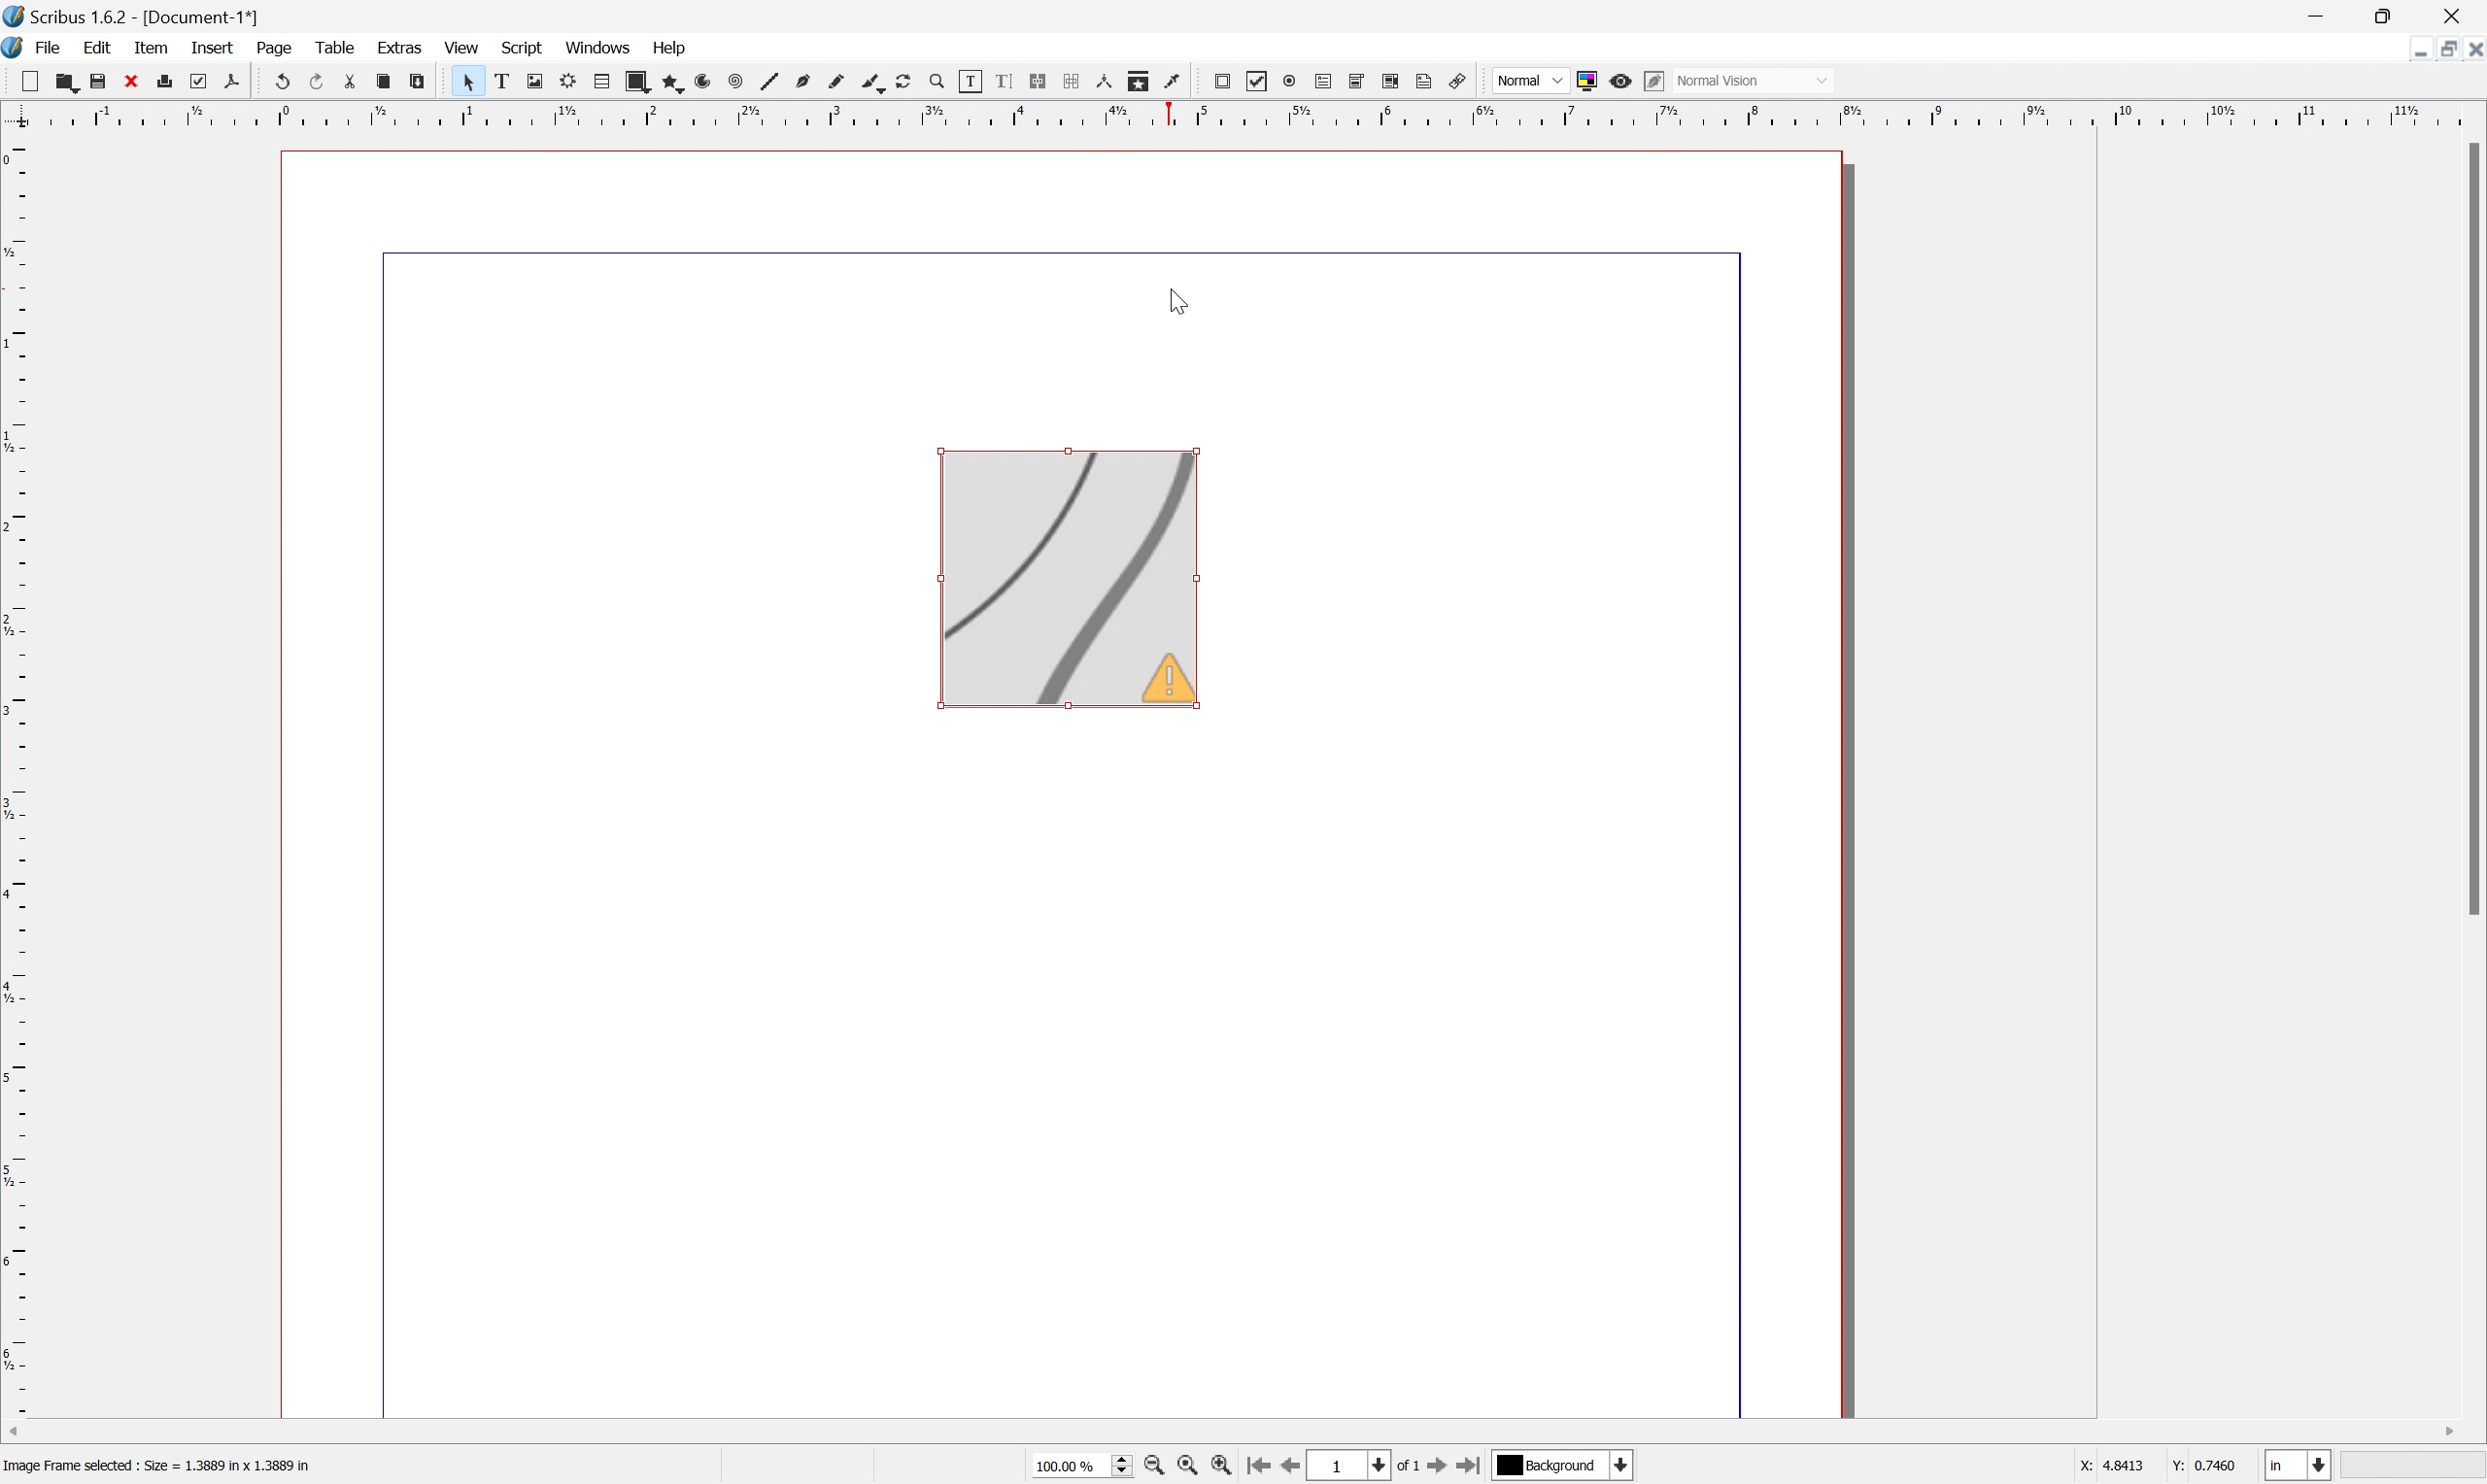  Describe the element at coordinates (1262, 1468) in the screenshot. I see `Go to the first page` at that location.